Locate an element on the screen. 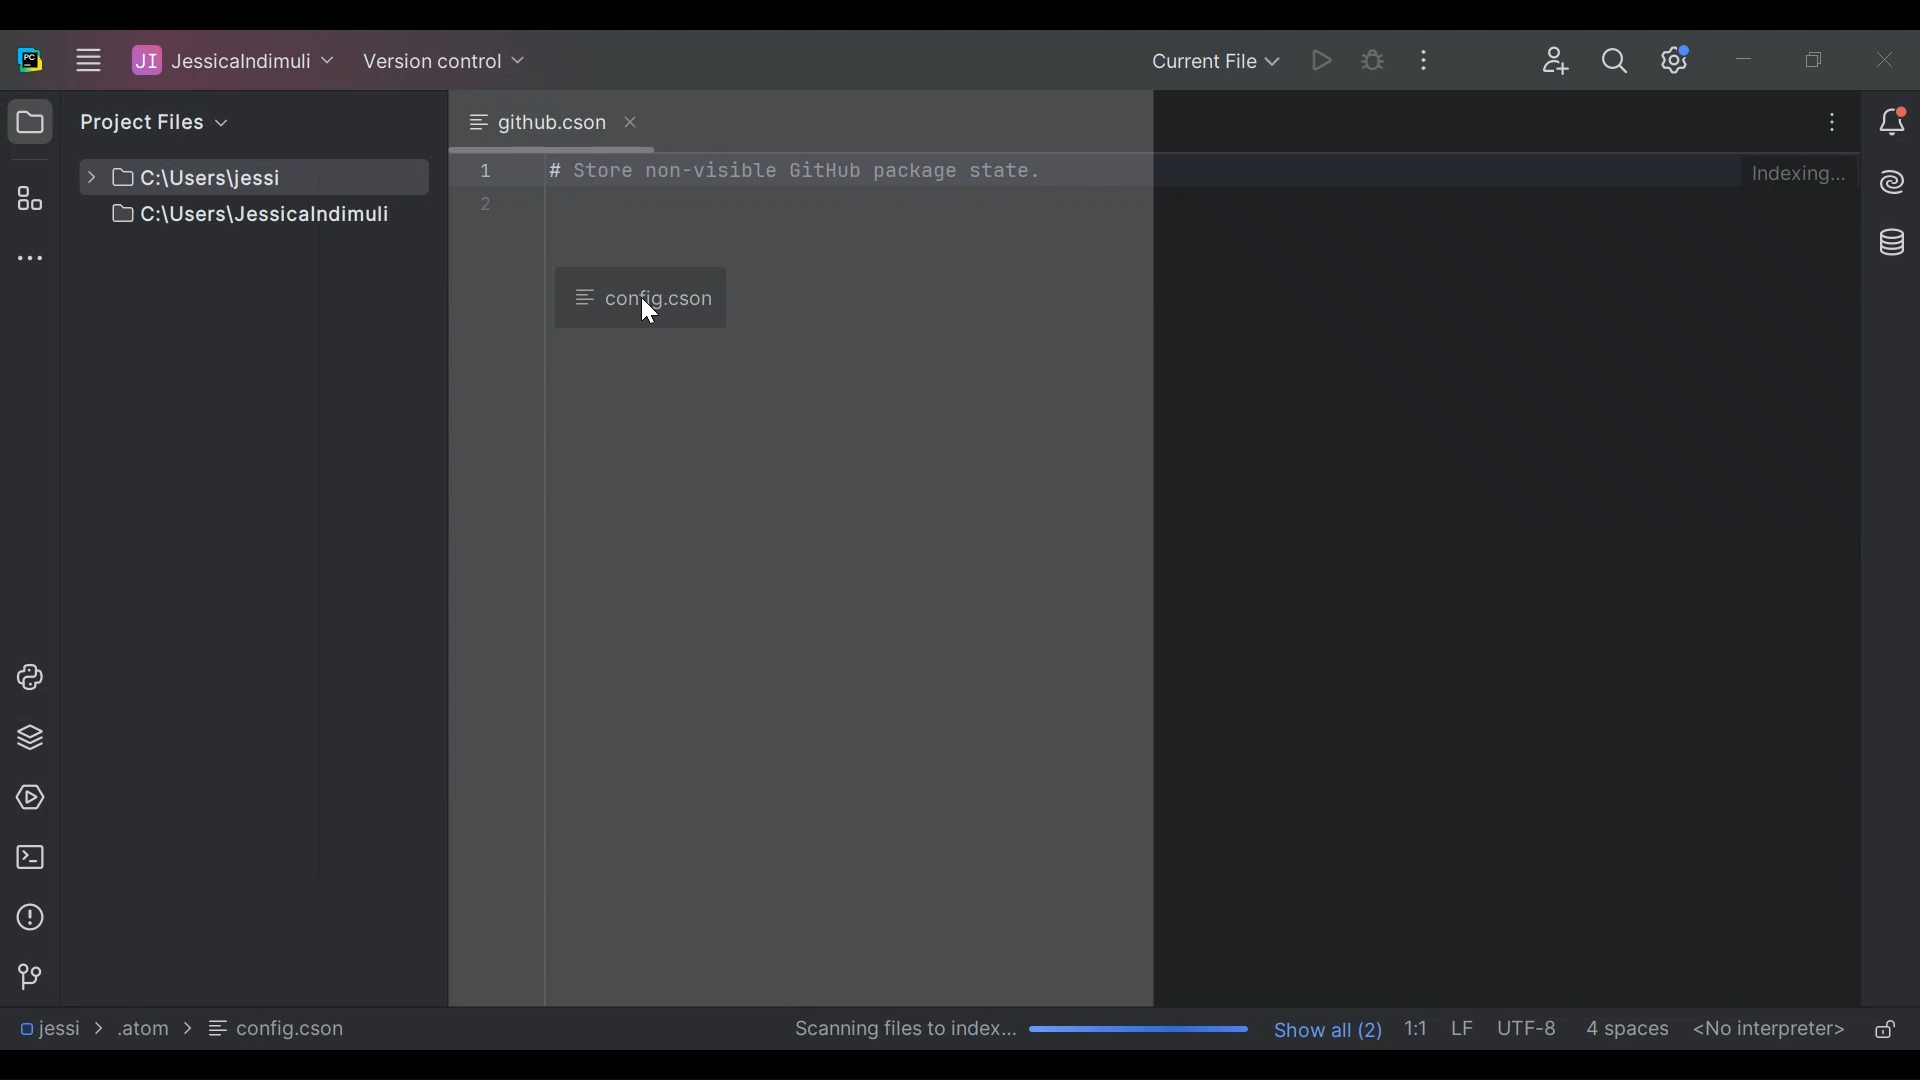 This screenshot has height=1080, width=1920. Project File is located at coordinates (229, 217).